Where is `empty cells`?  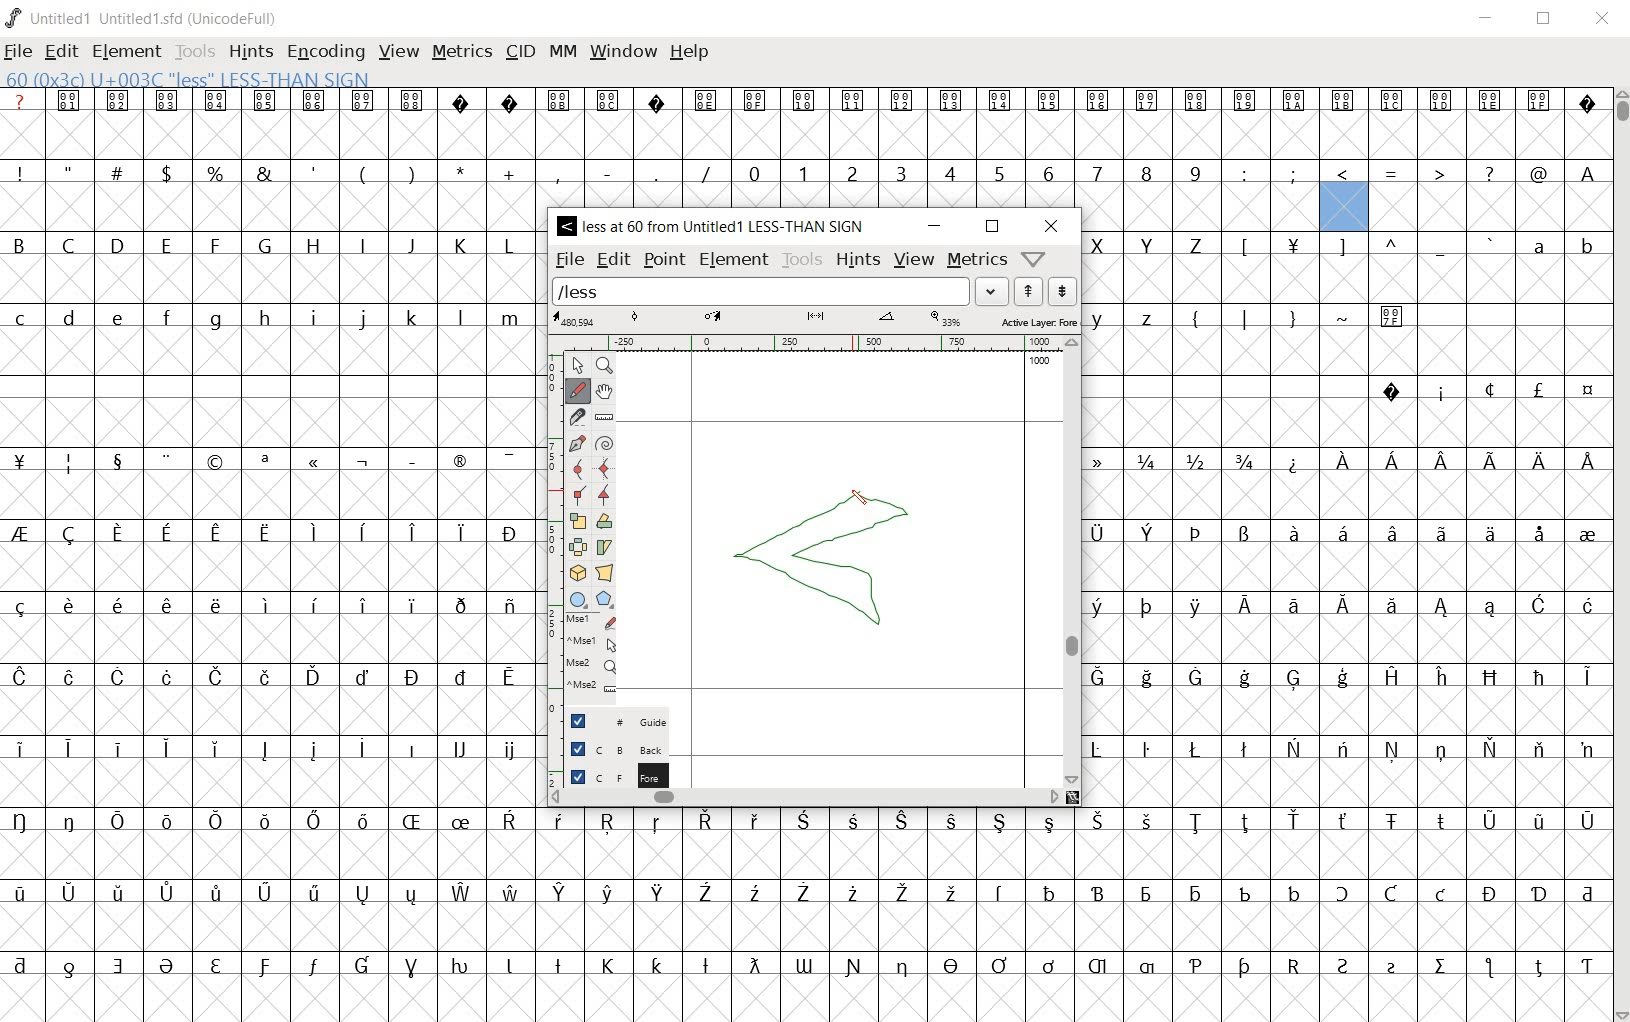
empty cells is located at coordinates (1485, 207).